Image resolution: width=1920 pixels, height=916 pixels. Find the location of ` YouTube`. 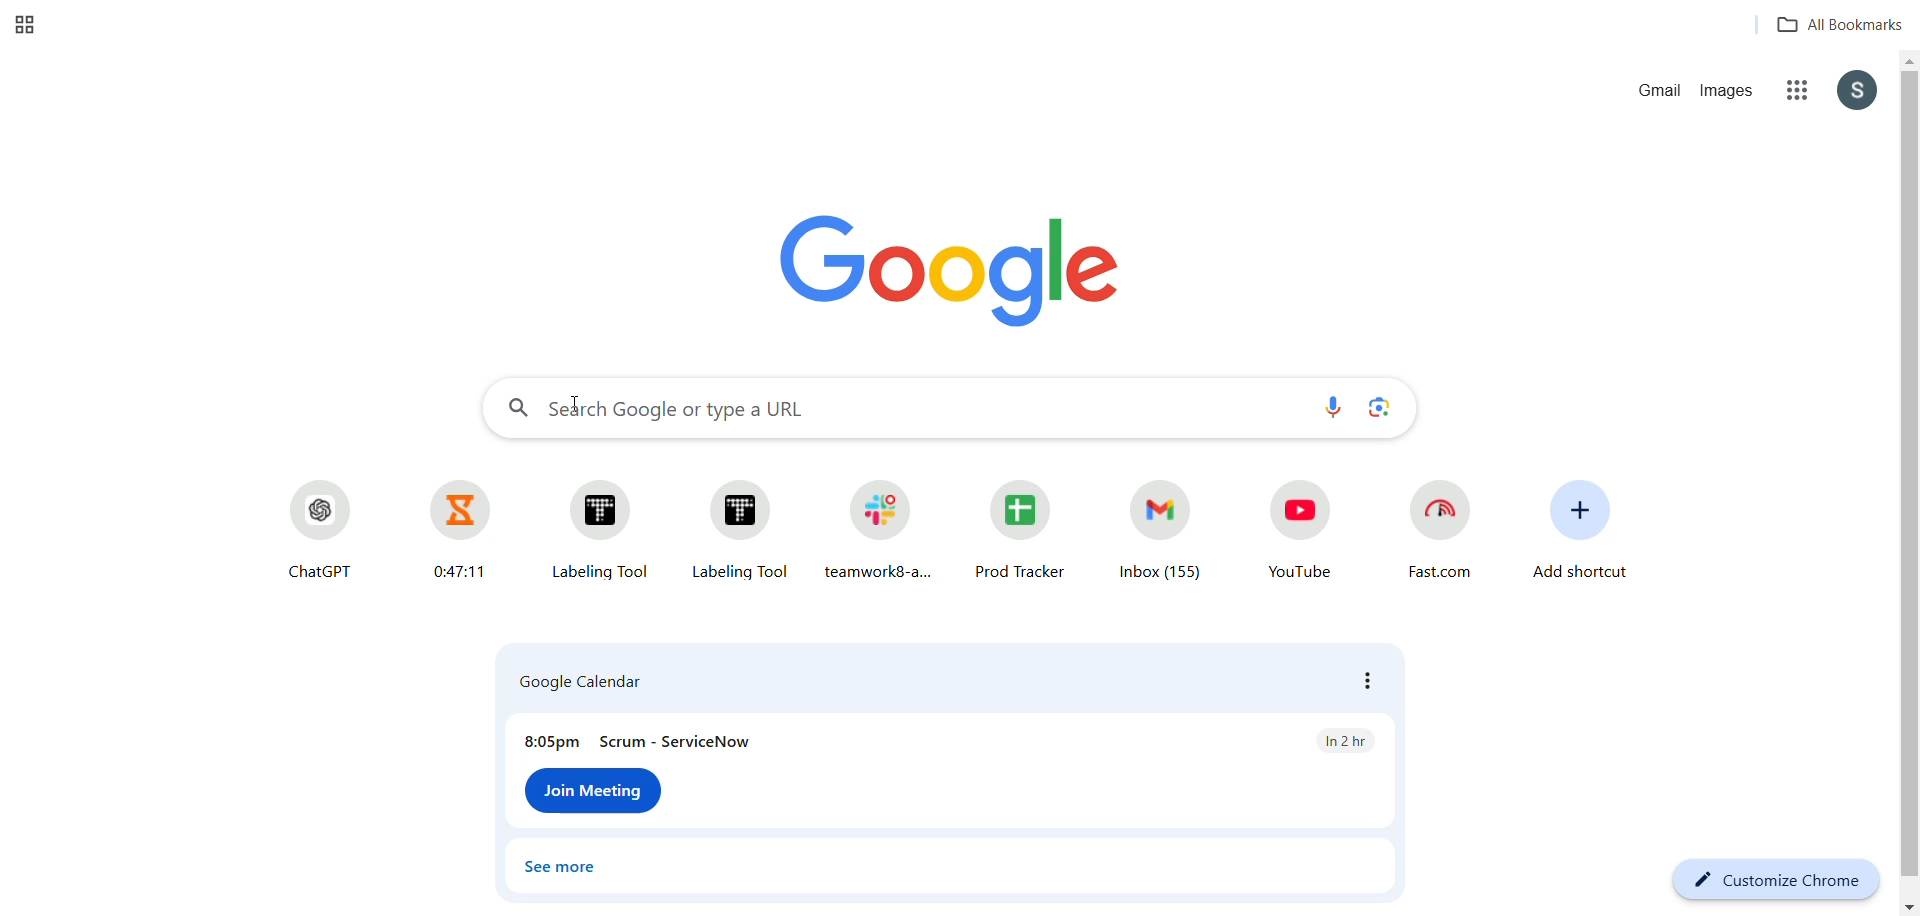

 YouTube is located at coordinates (1291, 535).